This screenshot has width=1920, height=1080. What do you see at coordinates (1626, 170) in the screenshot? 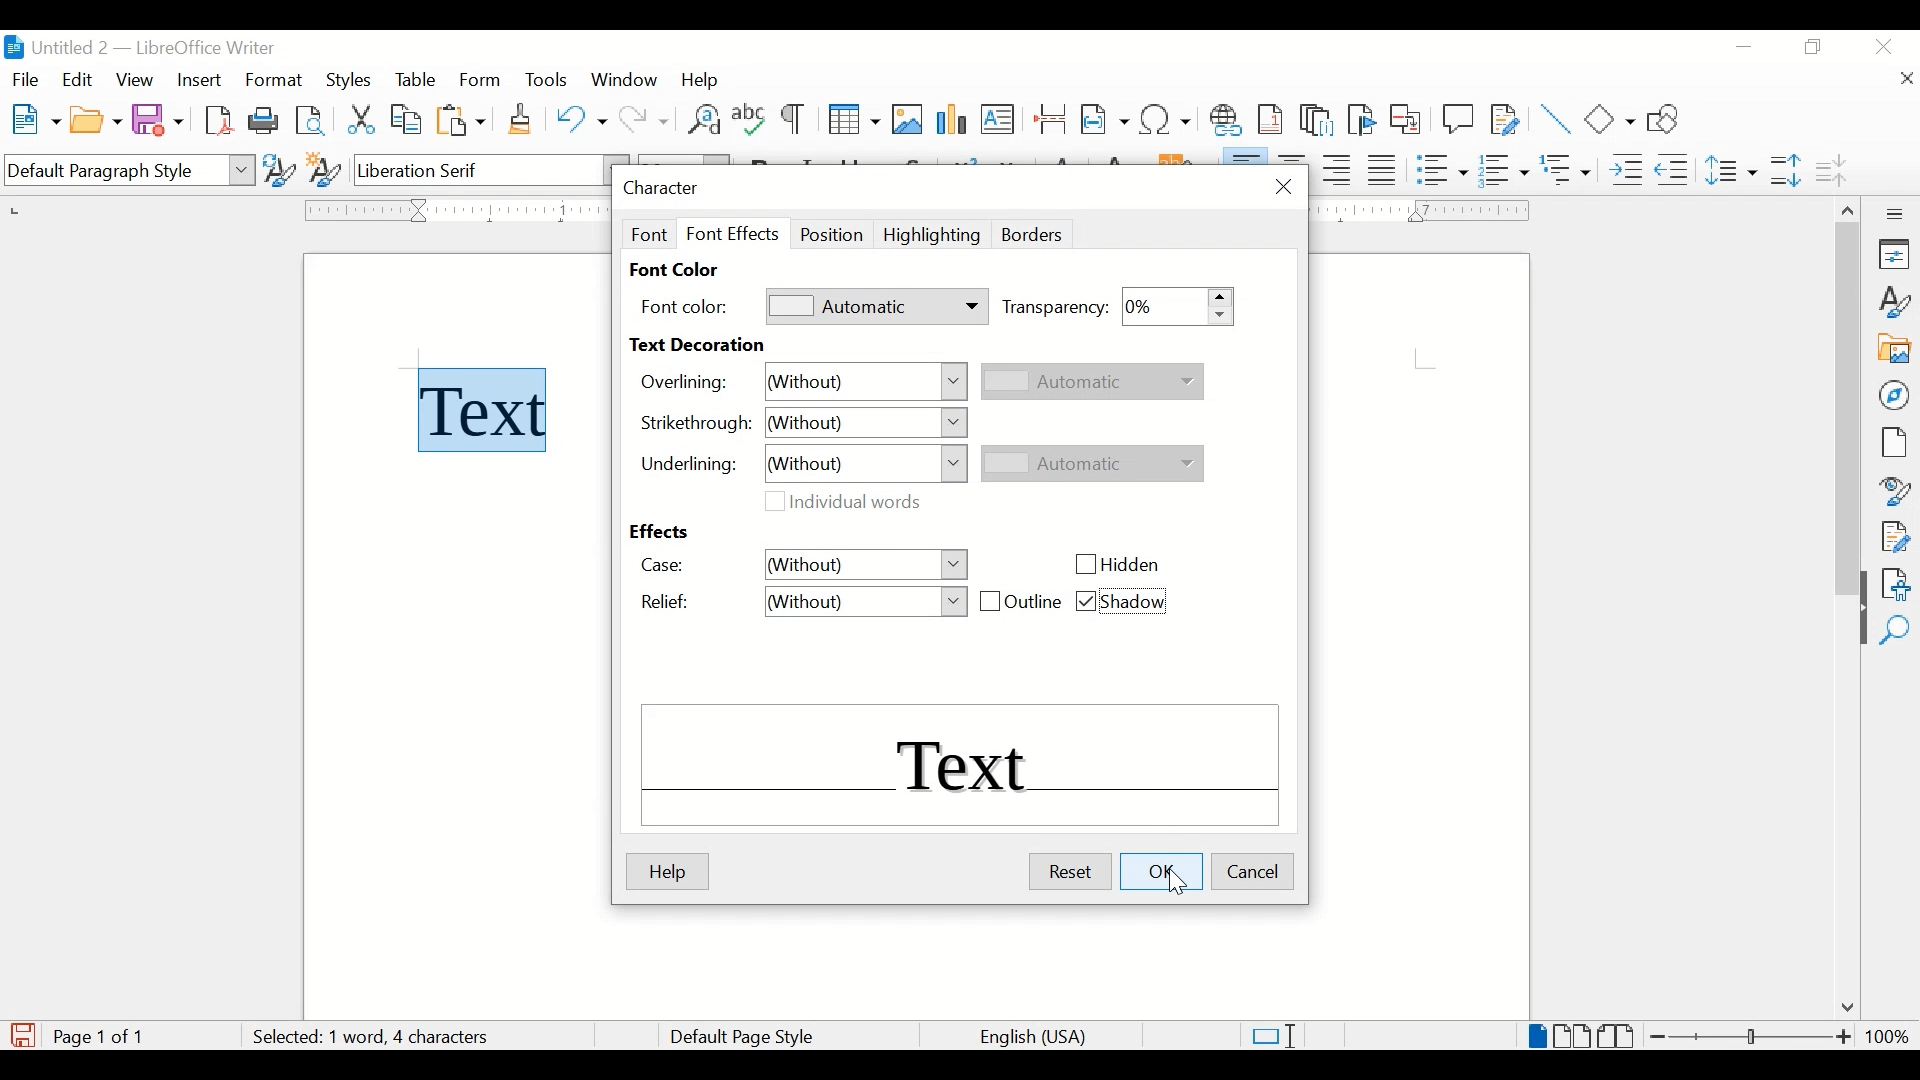
I see `increase indent` at bounding box center [1626, 170].